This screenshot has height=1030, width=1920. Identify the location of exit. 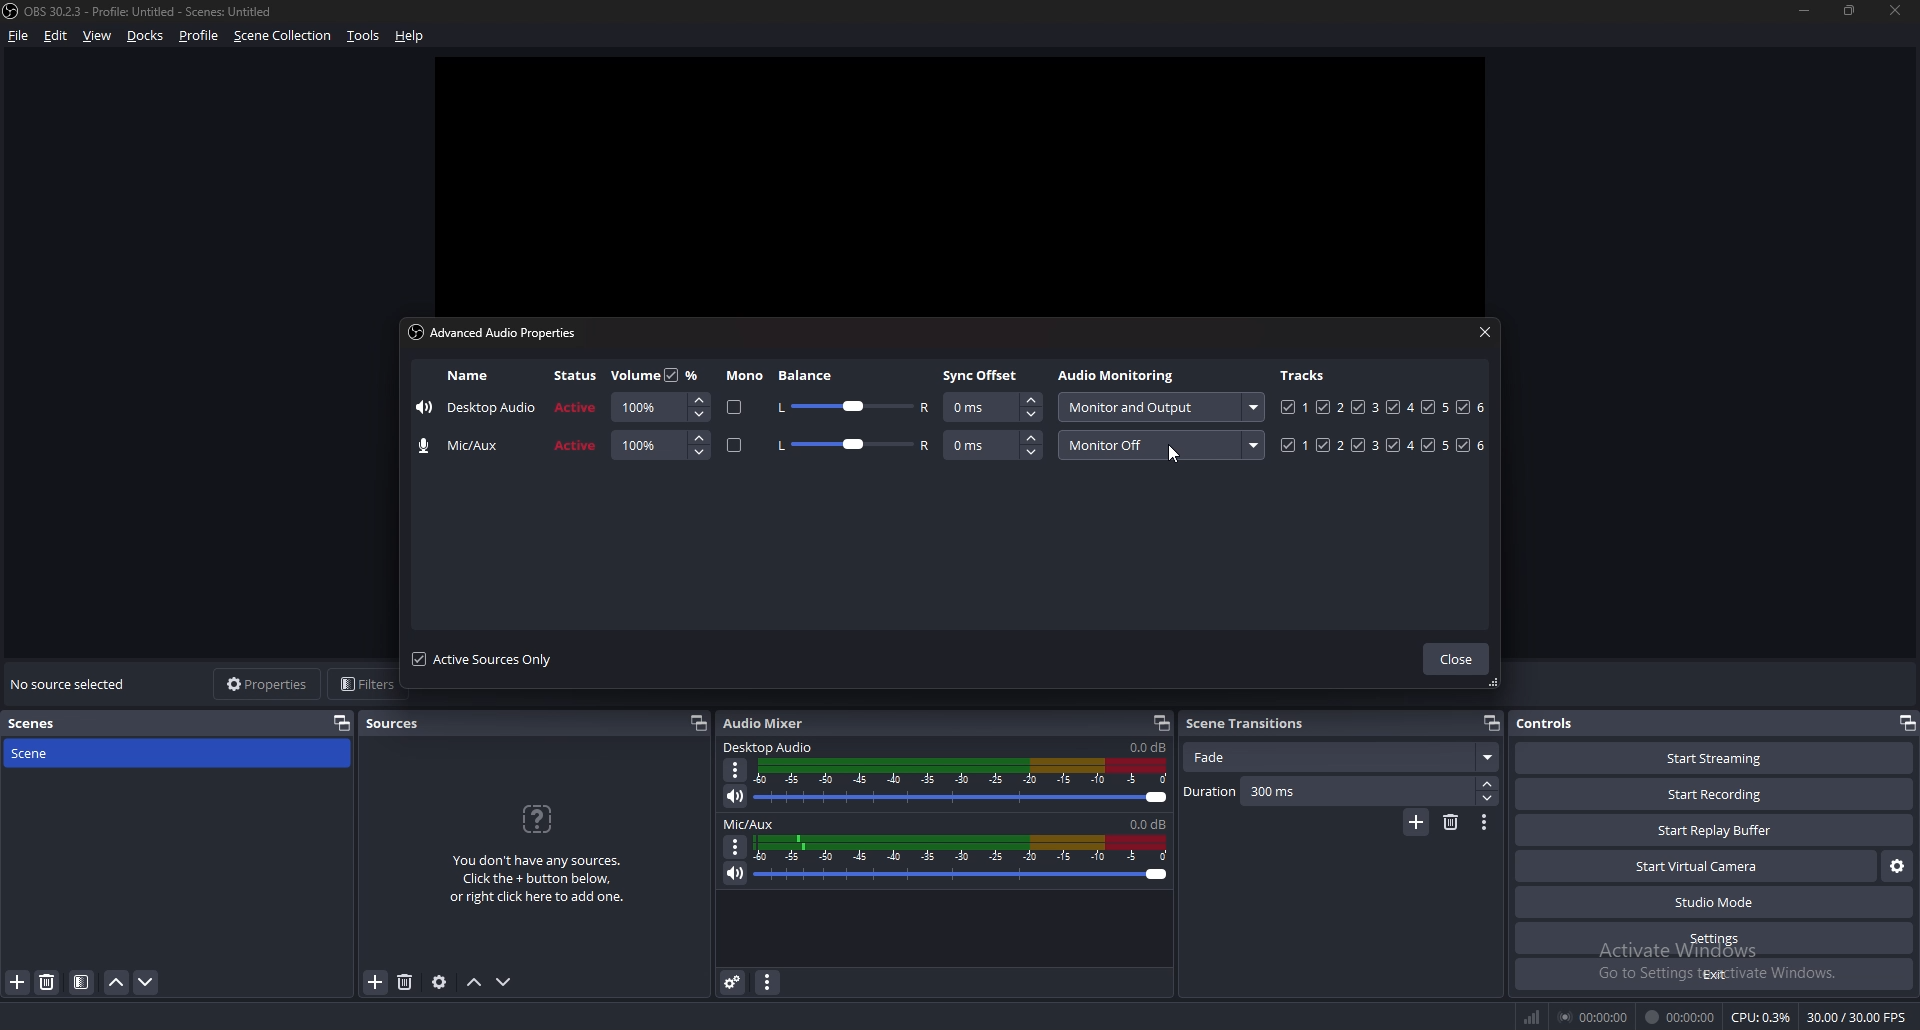
(1712, 974).